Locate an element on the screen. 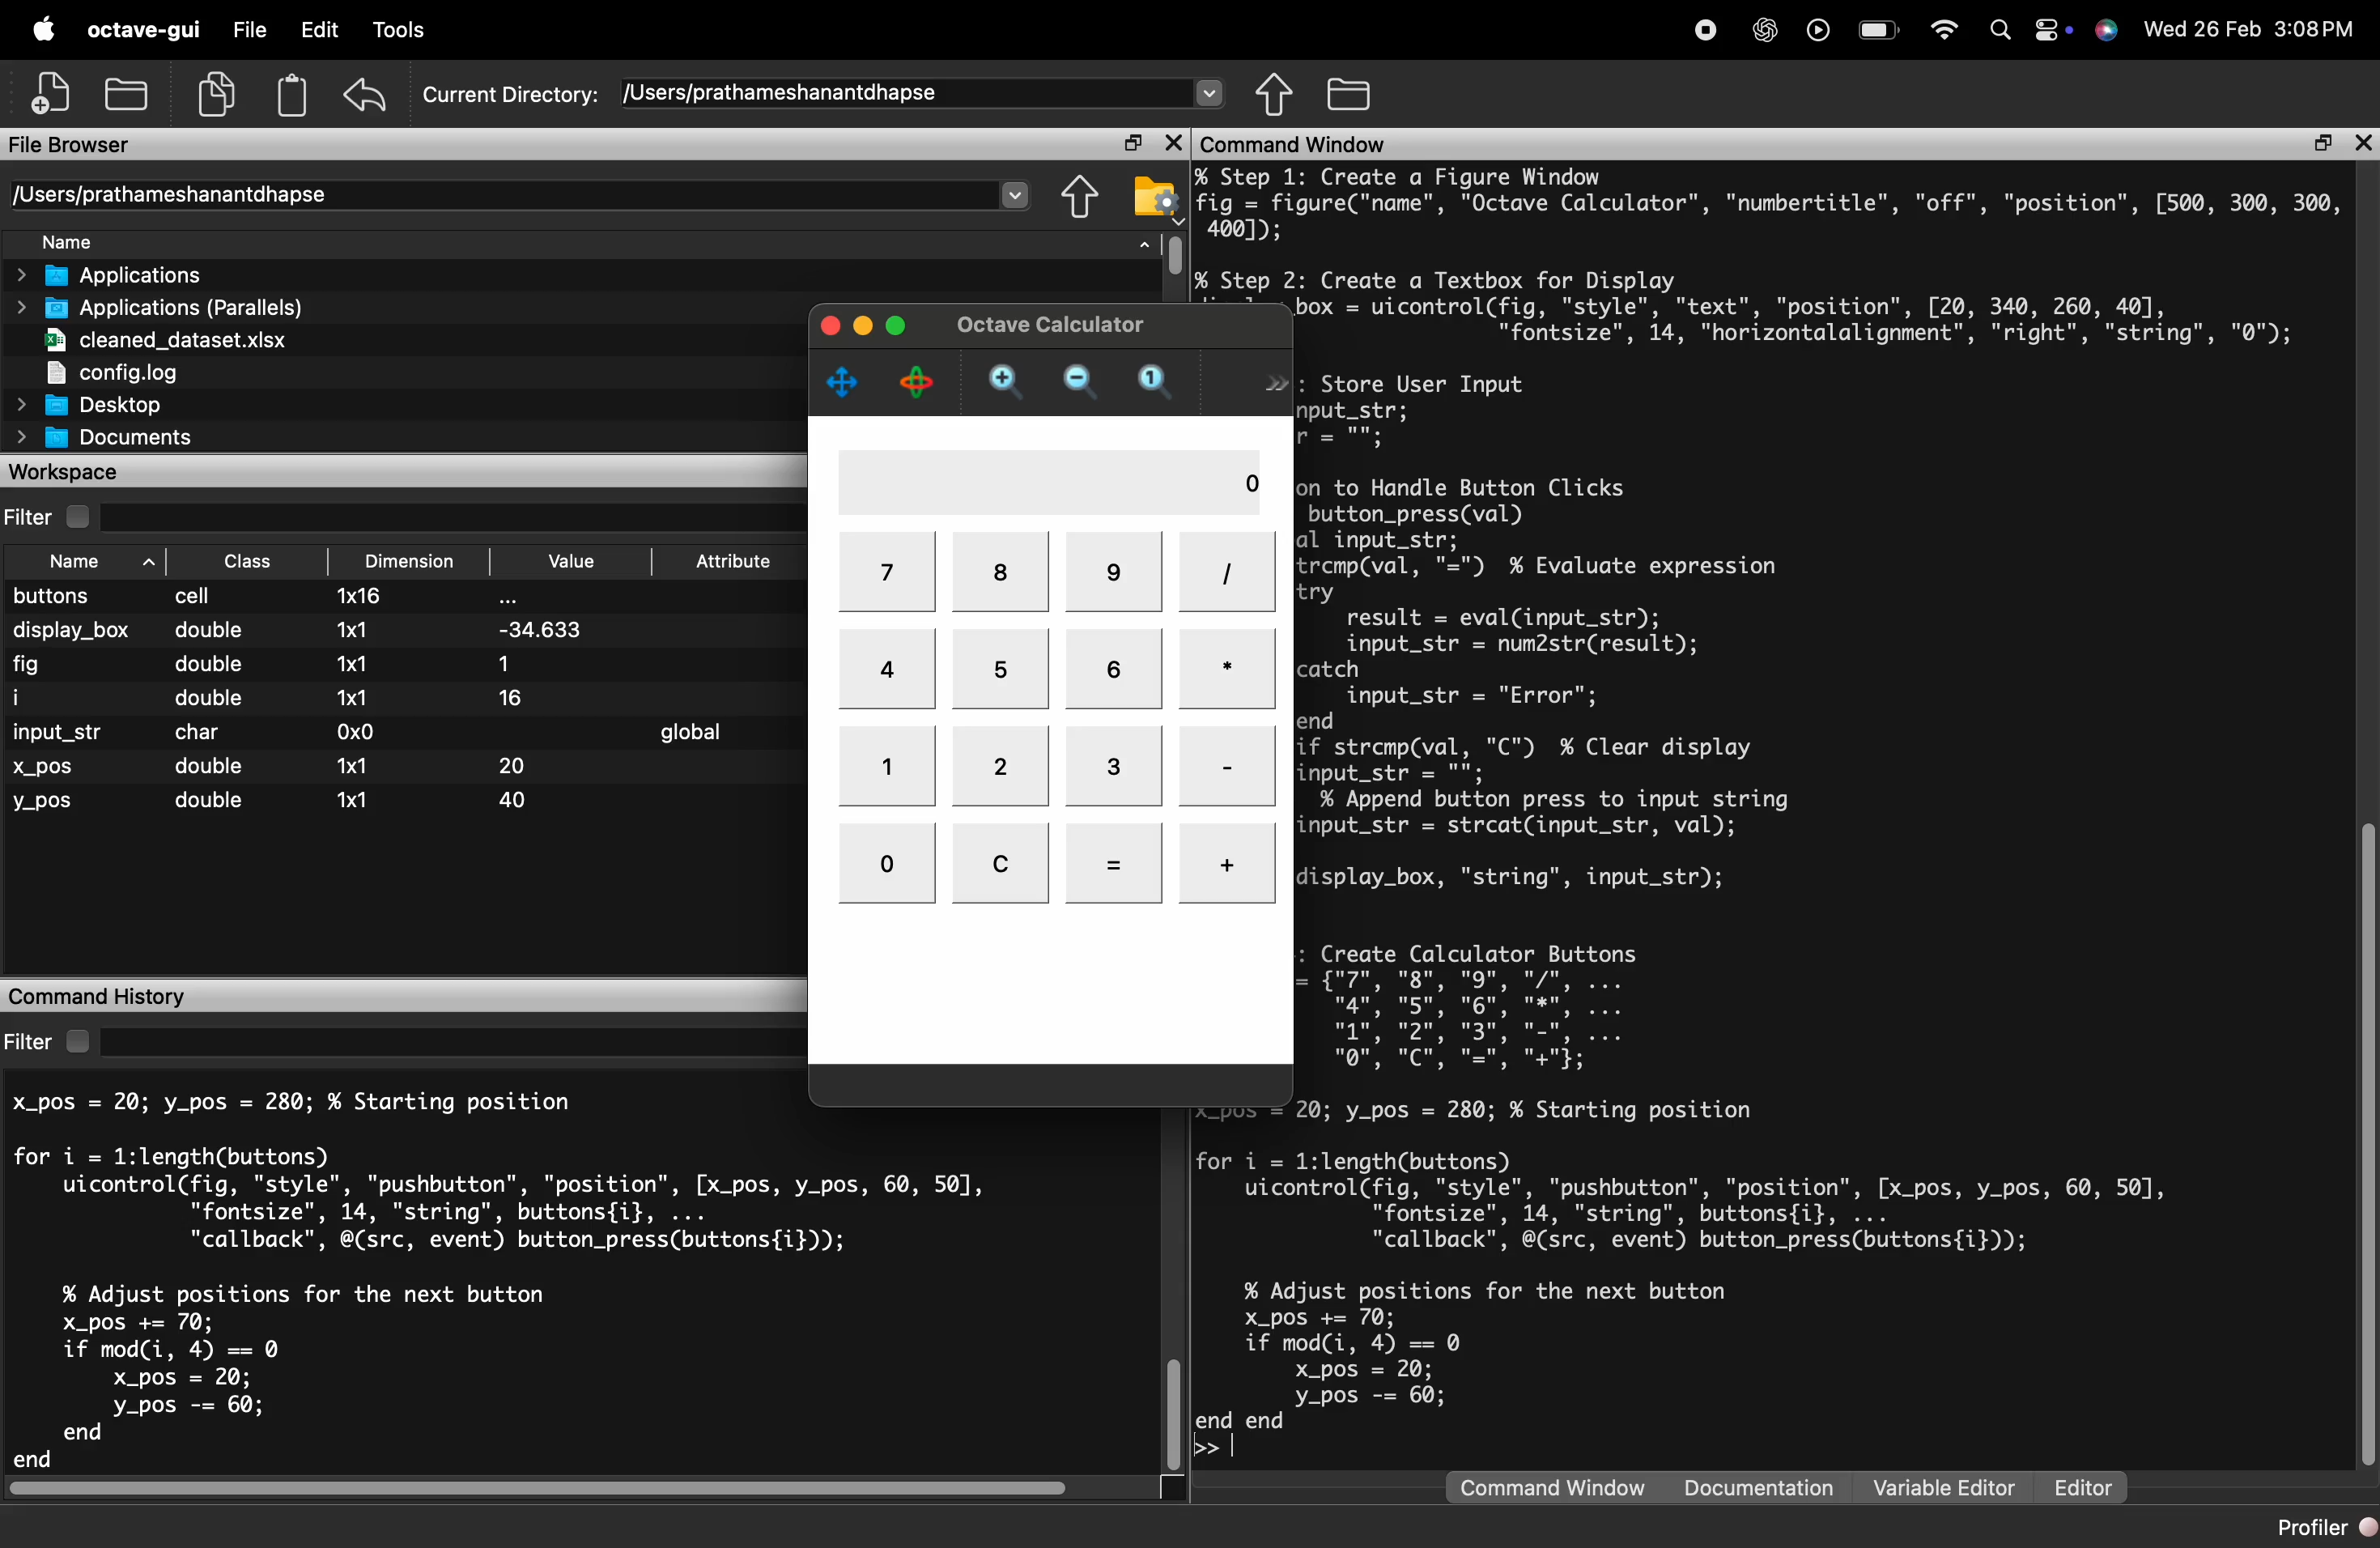 This screenshot has height=1548, width=2380. Browse directories is located at coordinates (1153, 198).